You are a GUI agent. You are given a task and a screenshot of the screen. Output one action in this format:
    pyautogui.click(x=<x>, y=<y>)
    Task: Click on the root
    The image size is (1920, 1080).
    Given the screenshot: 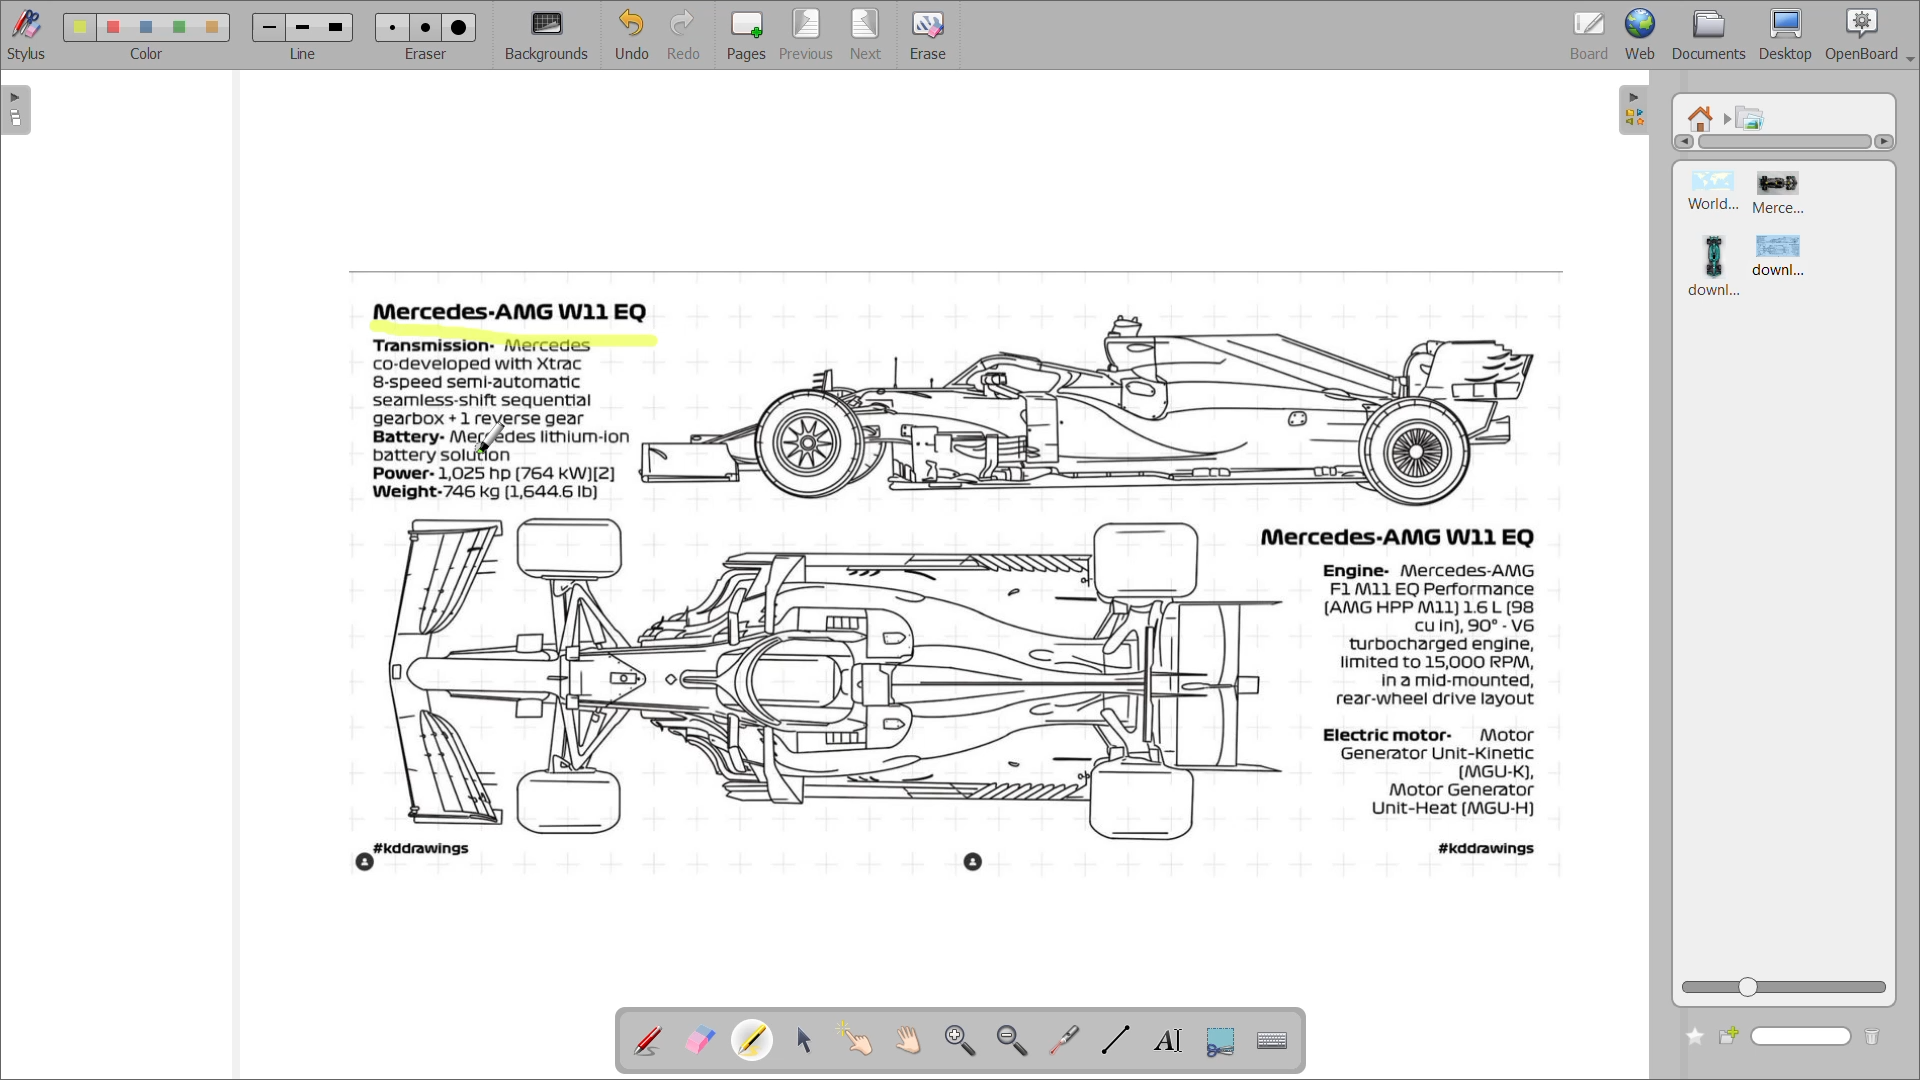 What is the action you would take?
    pyautogui.click(x=1701, y=120)
    